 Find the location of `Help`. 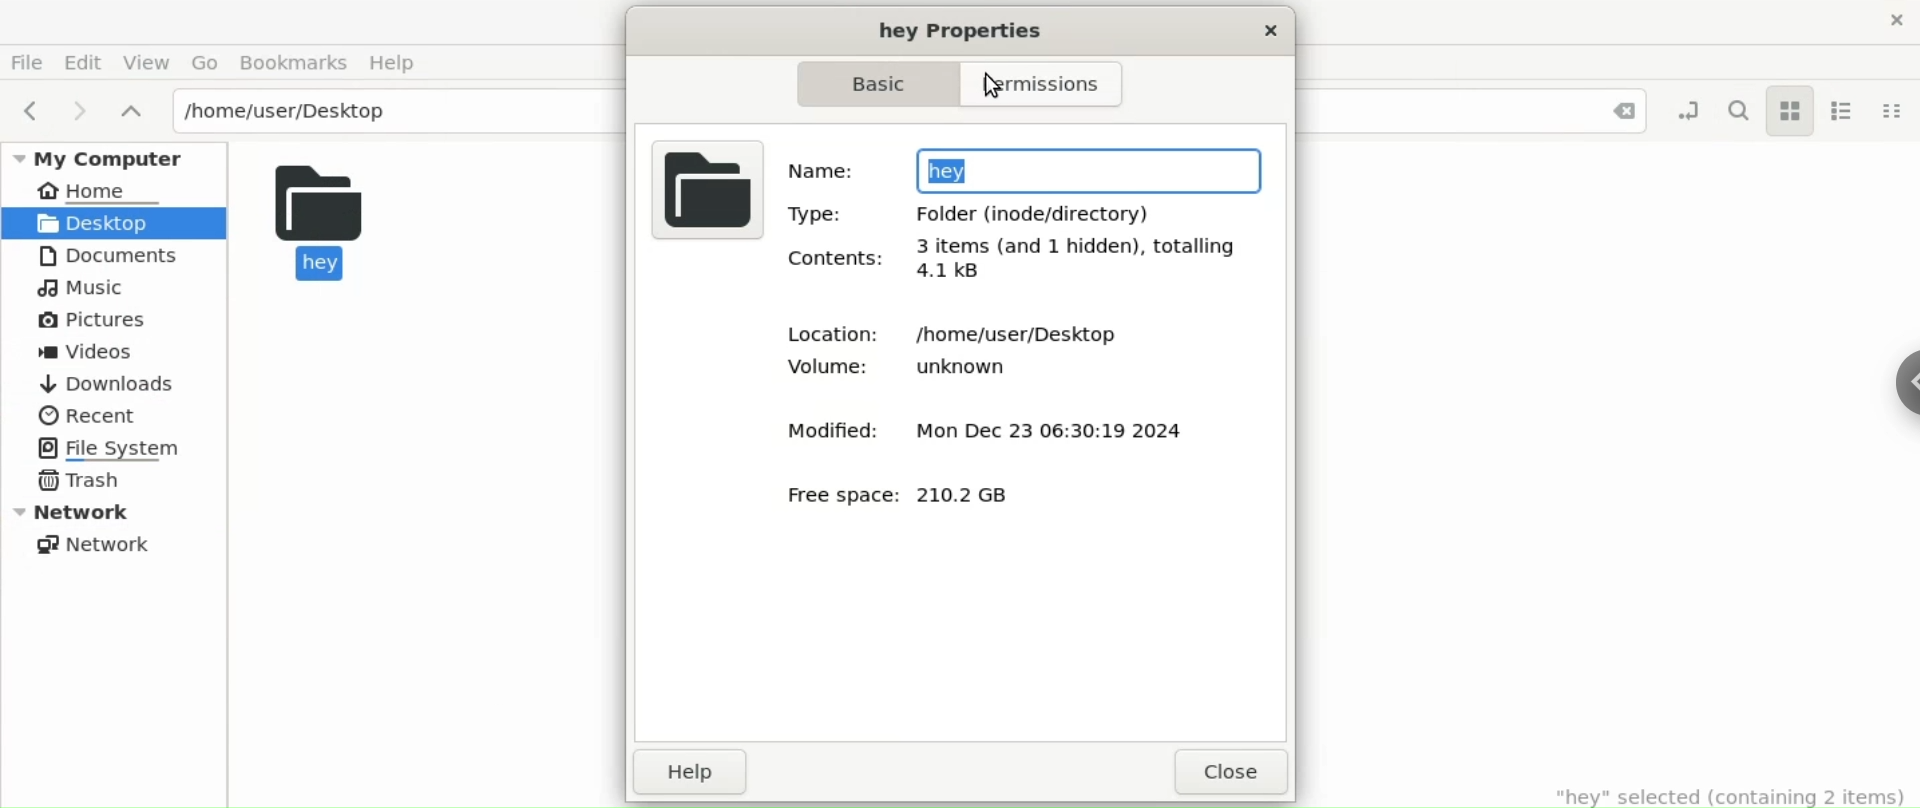

Help is located at coordinates (699, 772).